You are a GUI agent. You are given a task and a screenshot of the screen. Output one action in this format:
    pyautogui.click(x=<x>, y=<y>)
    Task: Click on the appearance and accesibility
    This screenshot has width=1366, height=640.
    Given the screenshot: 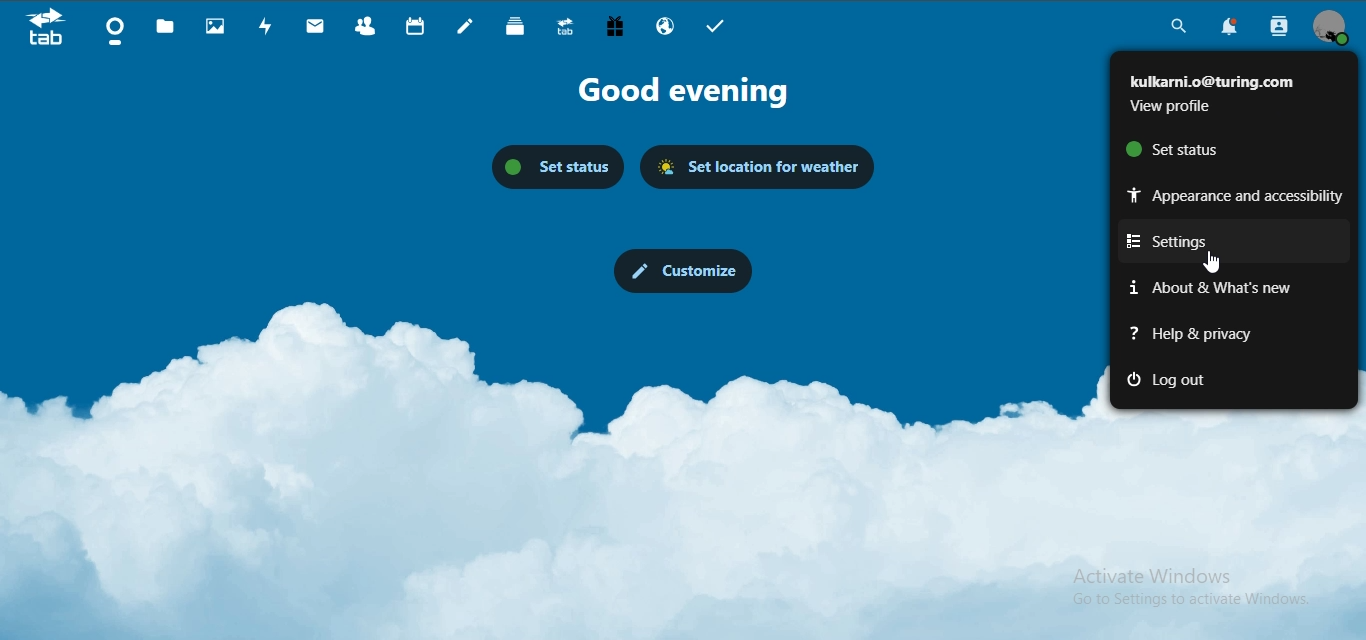 What is the action you would take?
    pyautogui.click(x=1231, y=195)
    